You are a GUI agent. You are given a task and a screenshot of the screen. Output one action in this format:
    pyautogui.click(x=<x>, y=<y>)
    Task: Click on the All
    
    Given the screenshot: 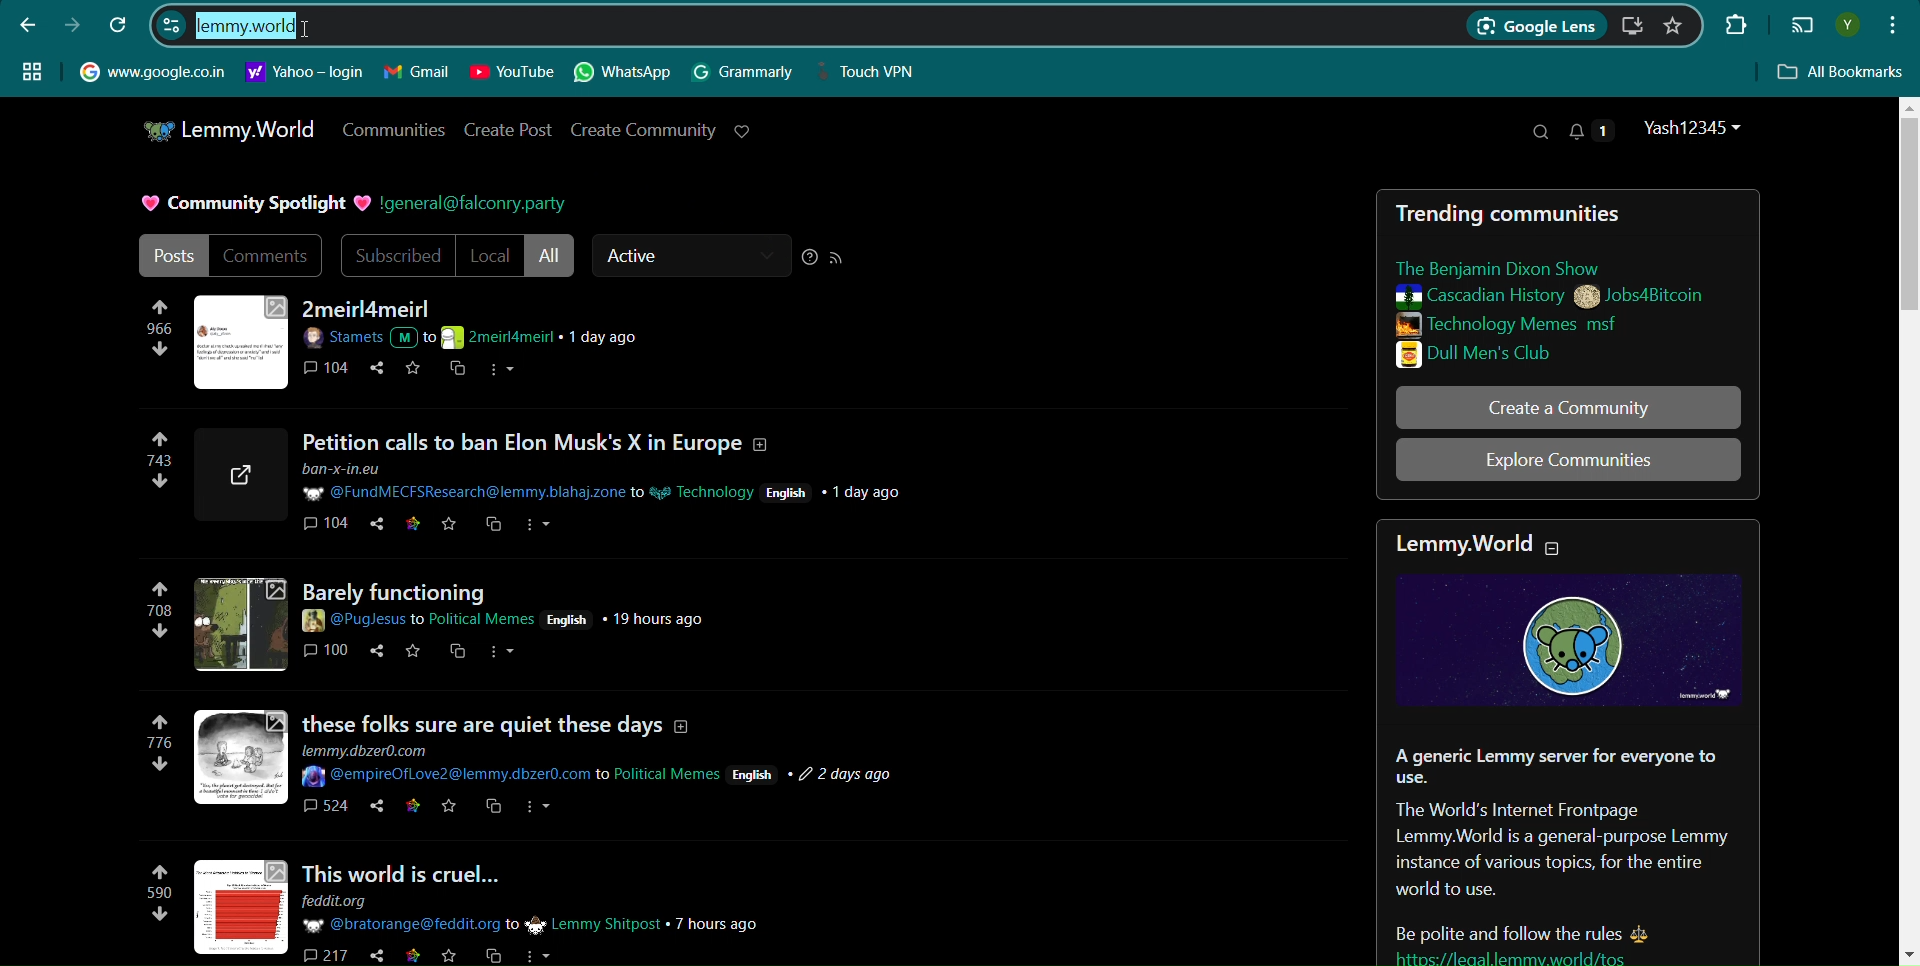 What is the action you would take?
    pyautogui.click(x=552, y=256)
    